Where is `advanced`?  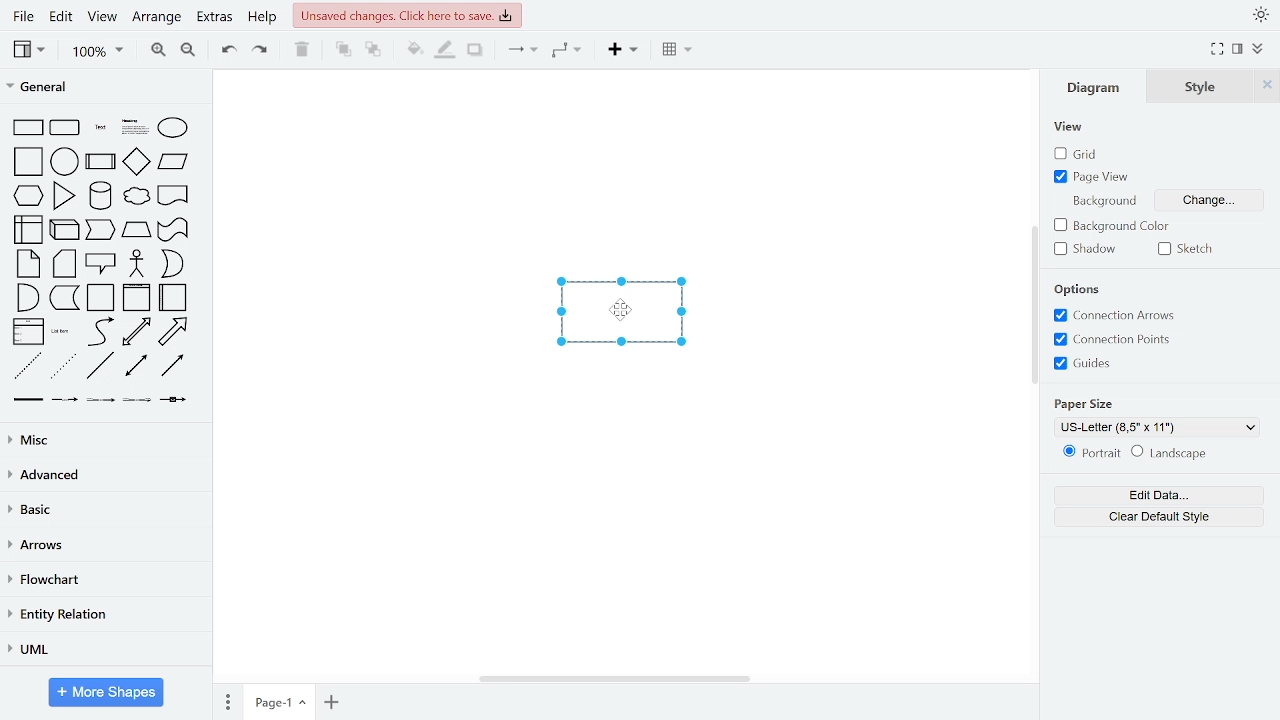
advanced is located at coordinates (102, 475).